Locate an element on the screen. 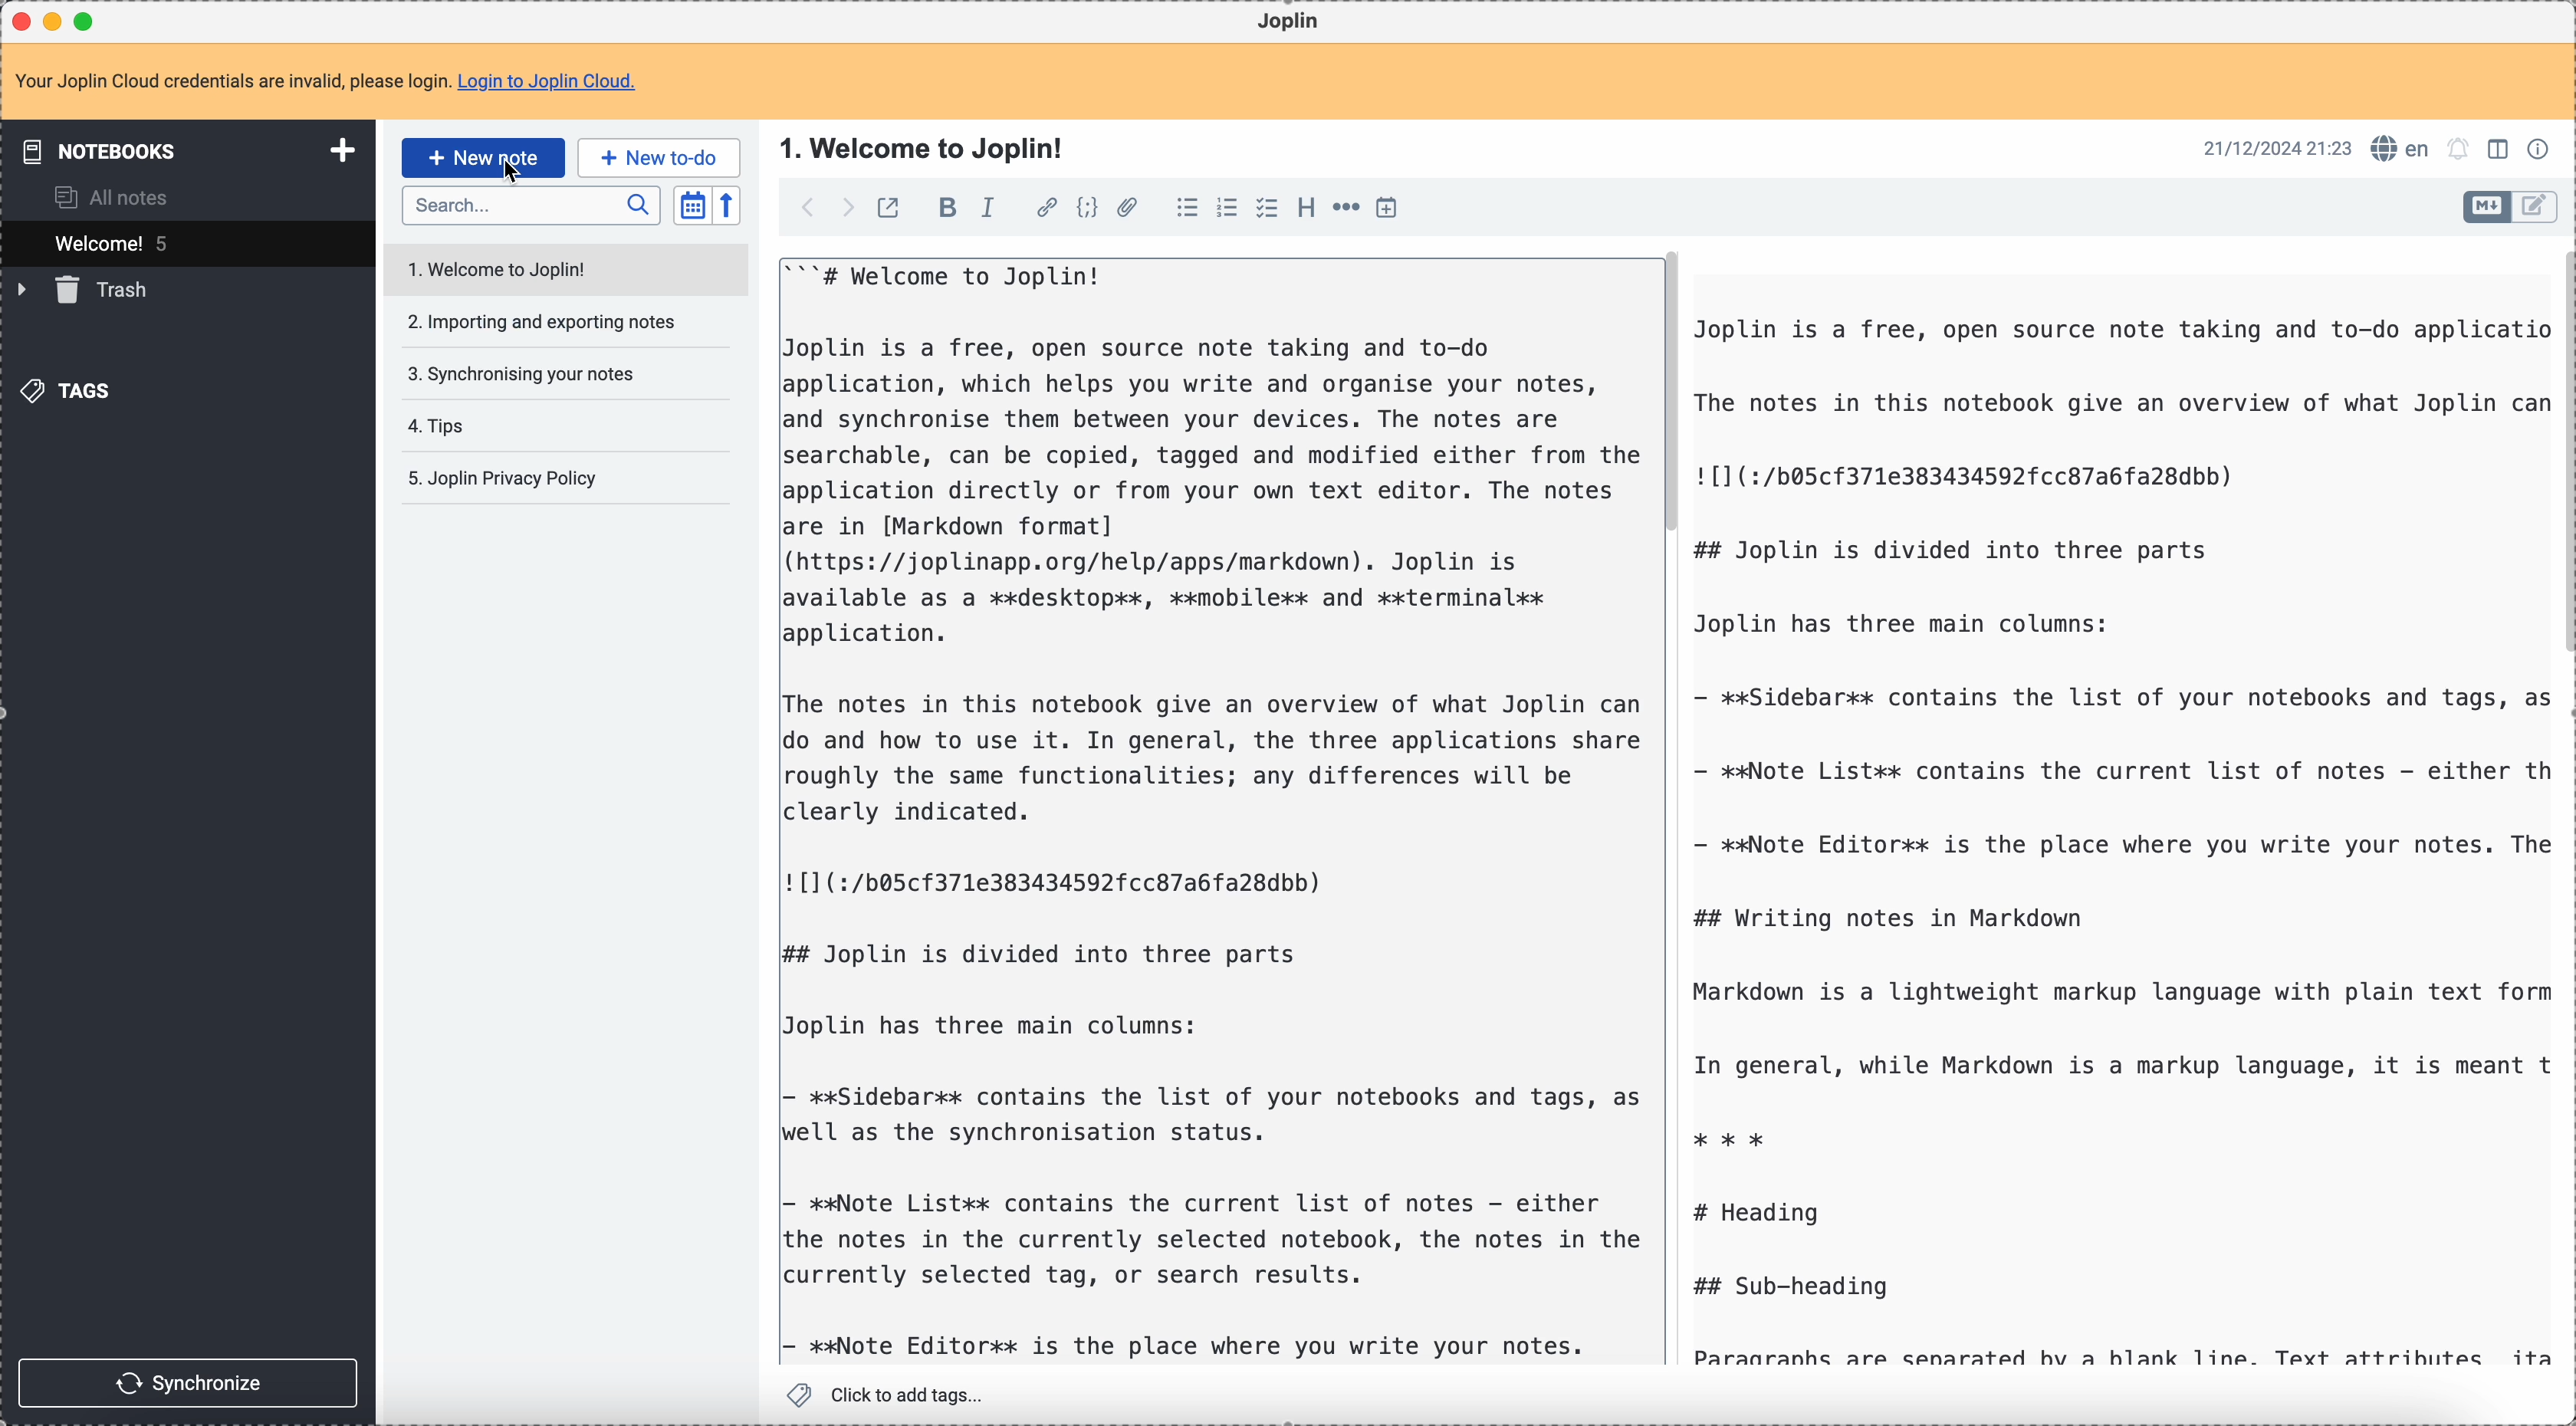 The image size is (2576, 1426). trash is located at coordinates (86, 290).